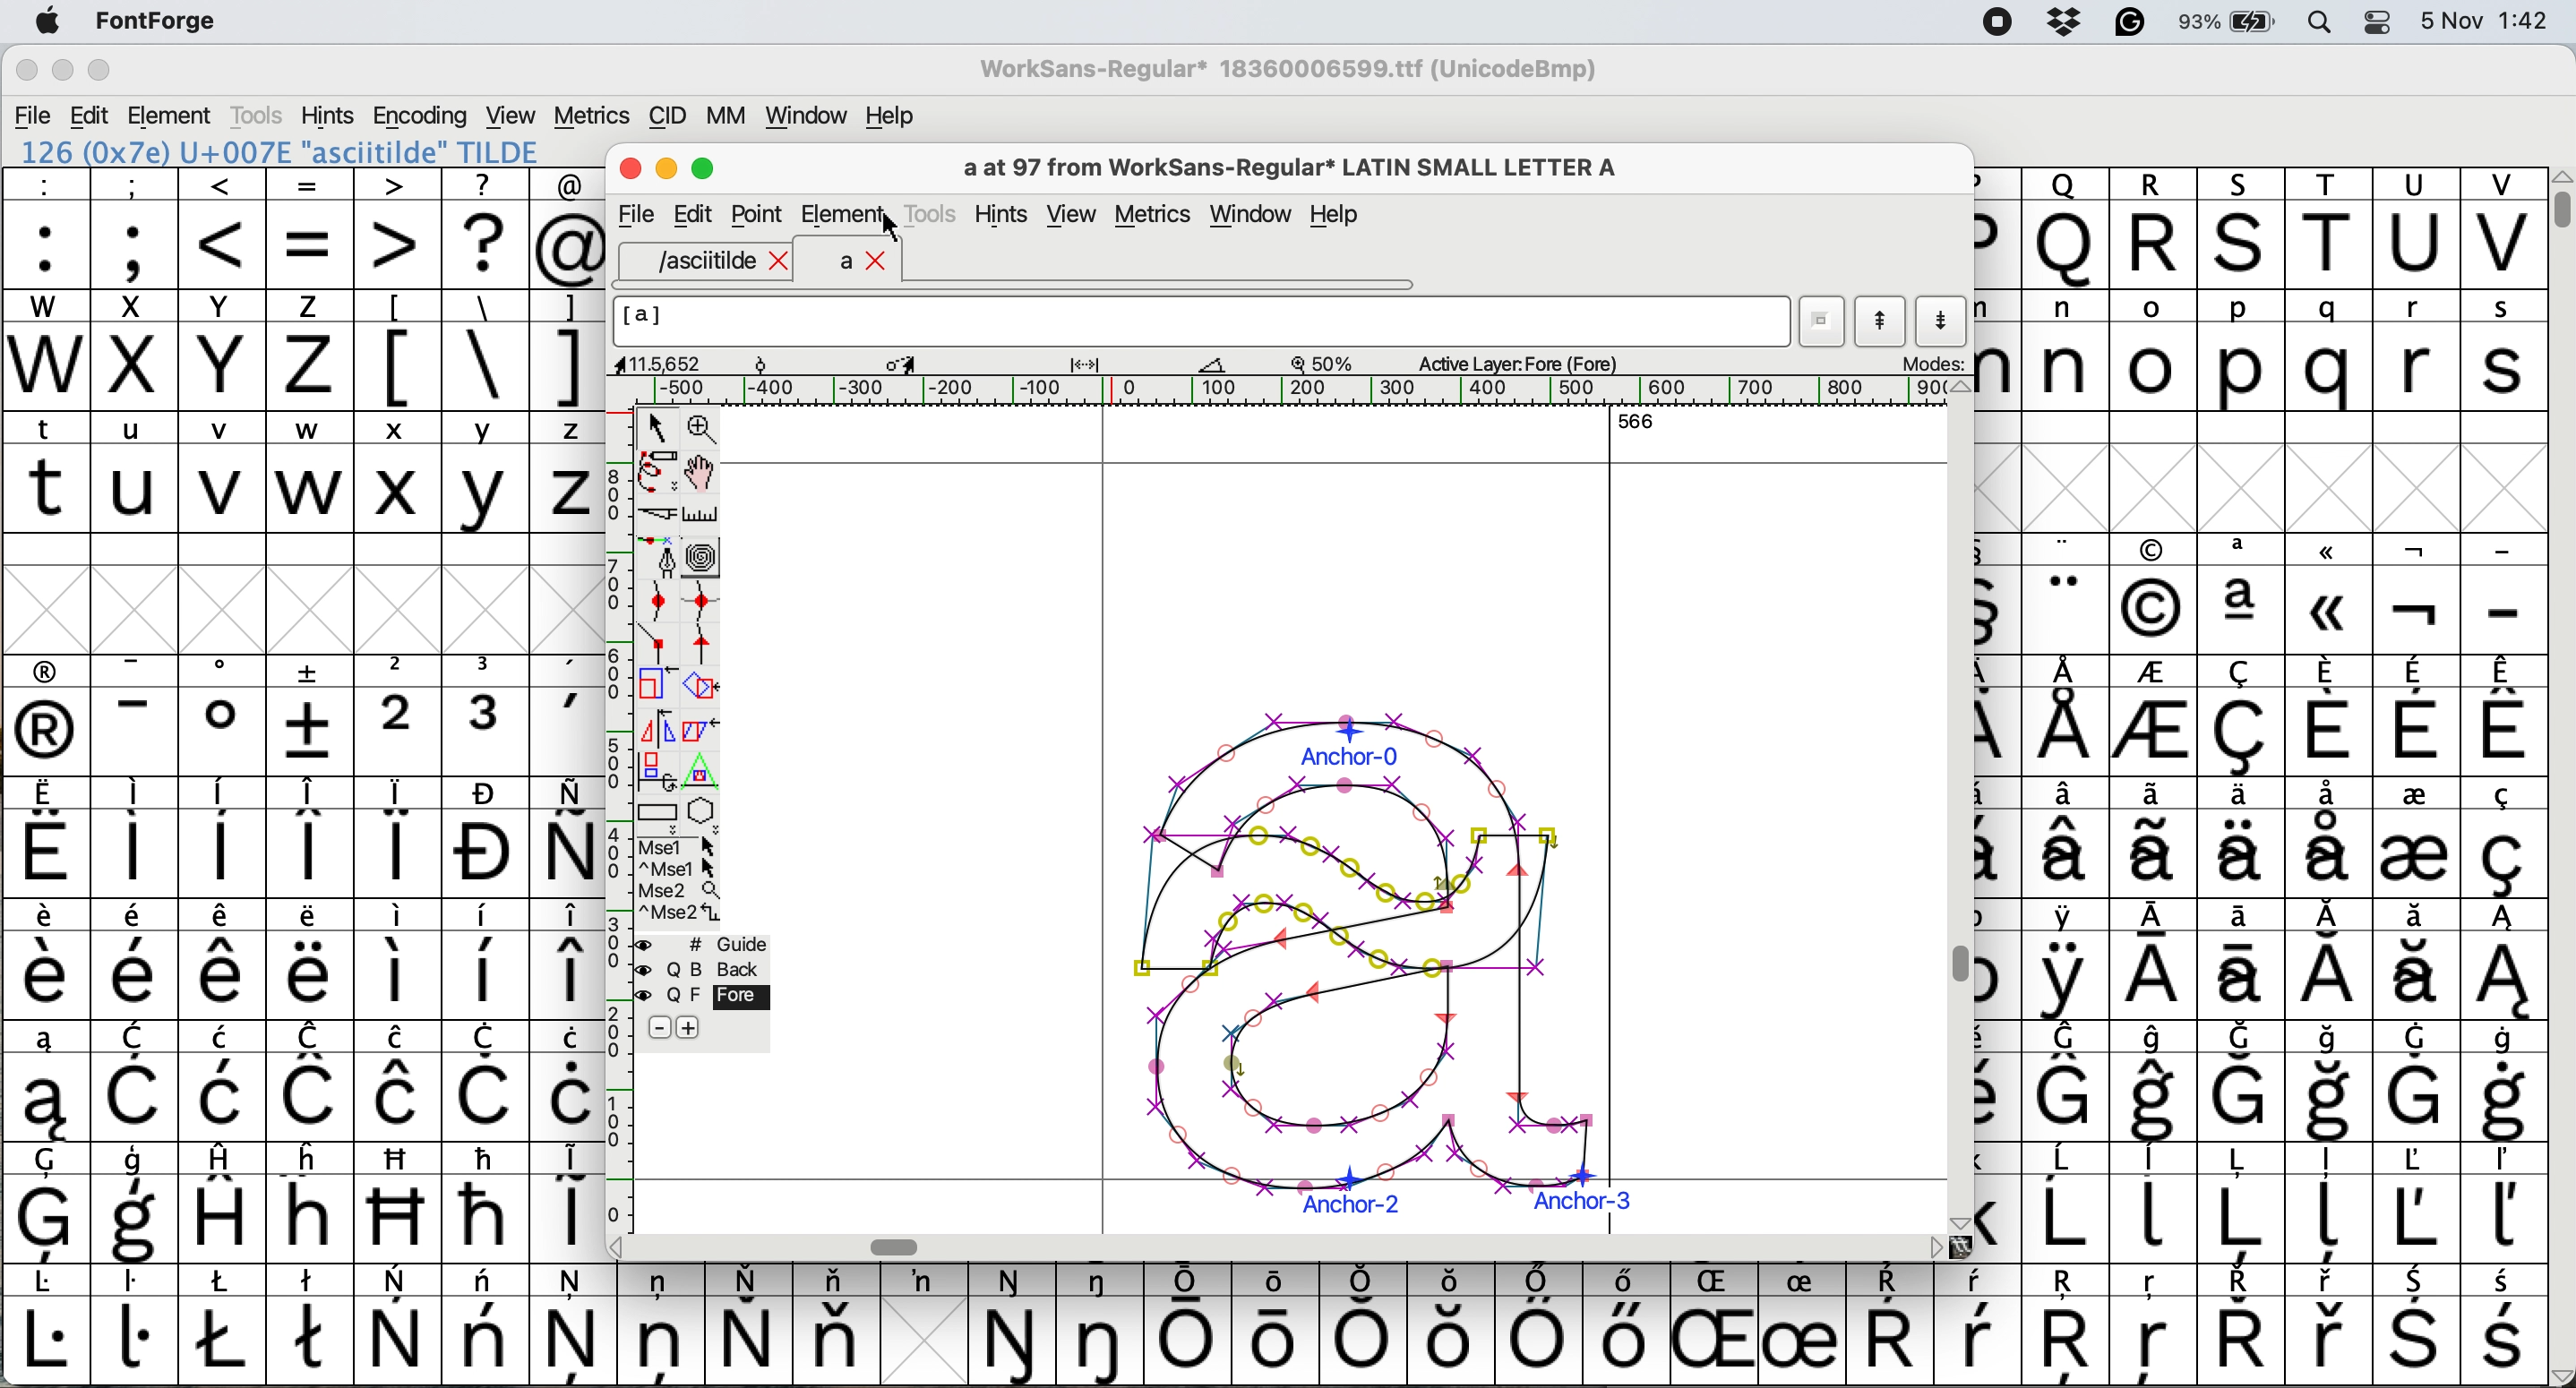  What do you see at coordinates (135, 226) in the screenshot?
I see `;` at bounding box center [135, 226].